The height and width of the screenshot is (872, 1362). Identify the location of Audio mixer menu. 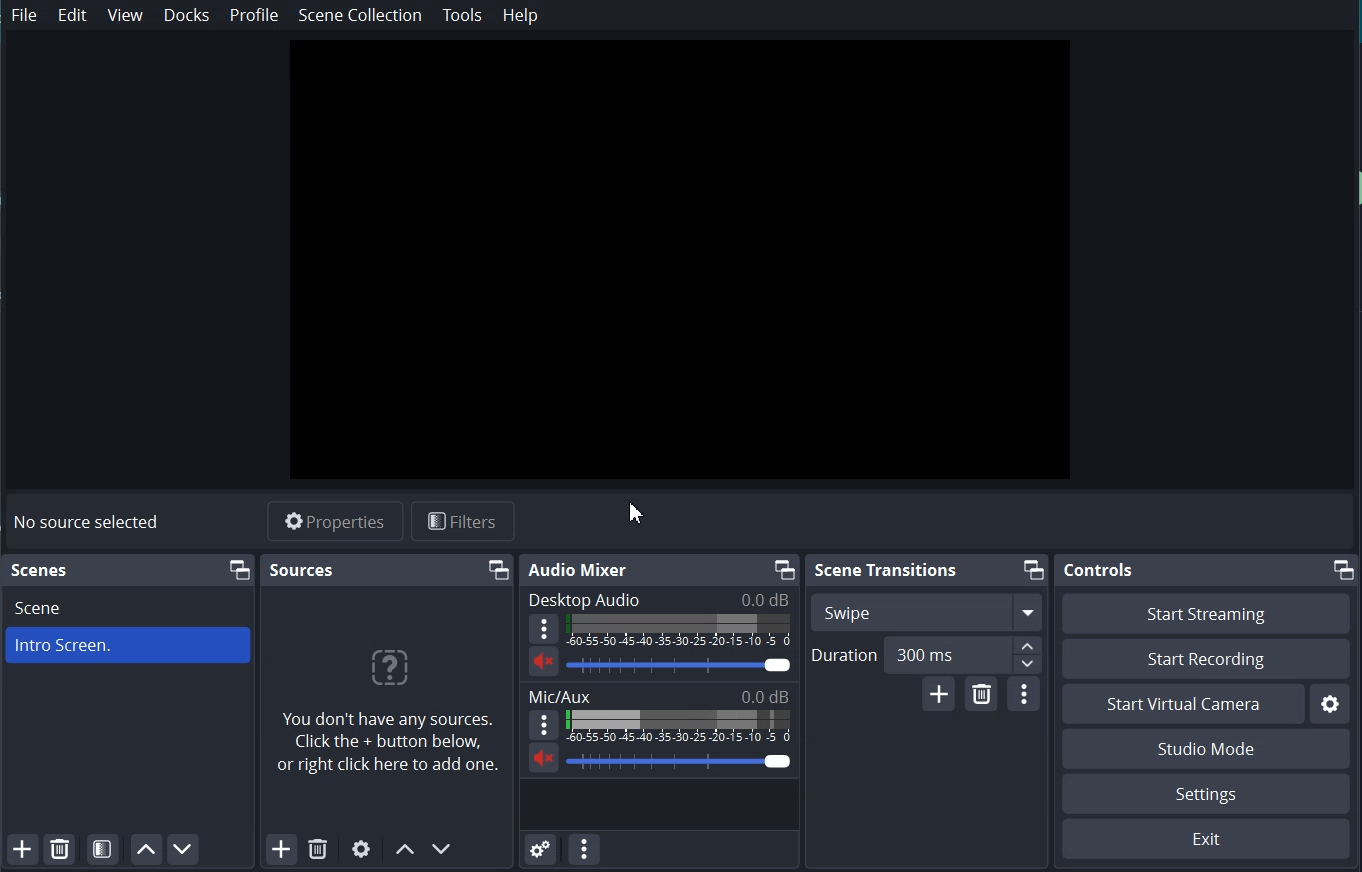
(584, 848).